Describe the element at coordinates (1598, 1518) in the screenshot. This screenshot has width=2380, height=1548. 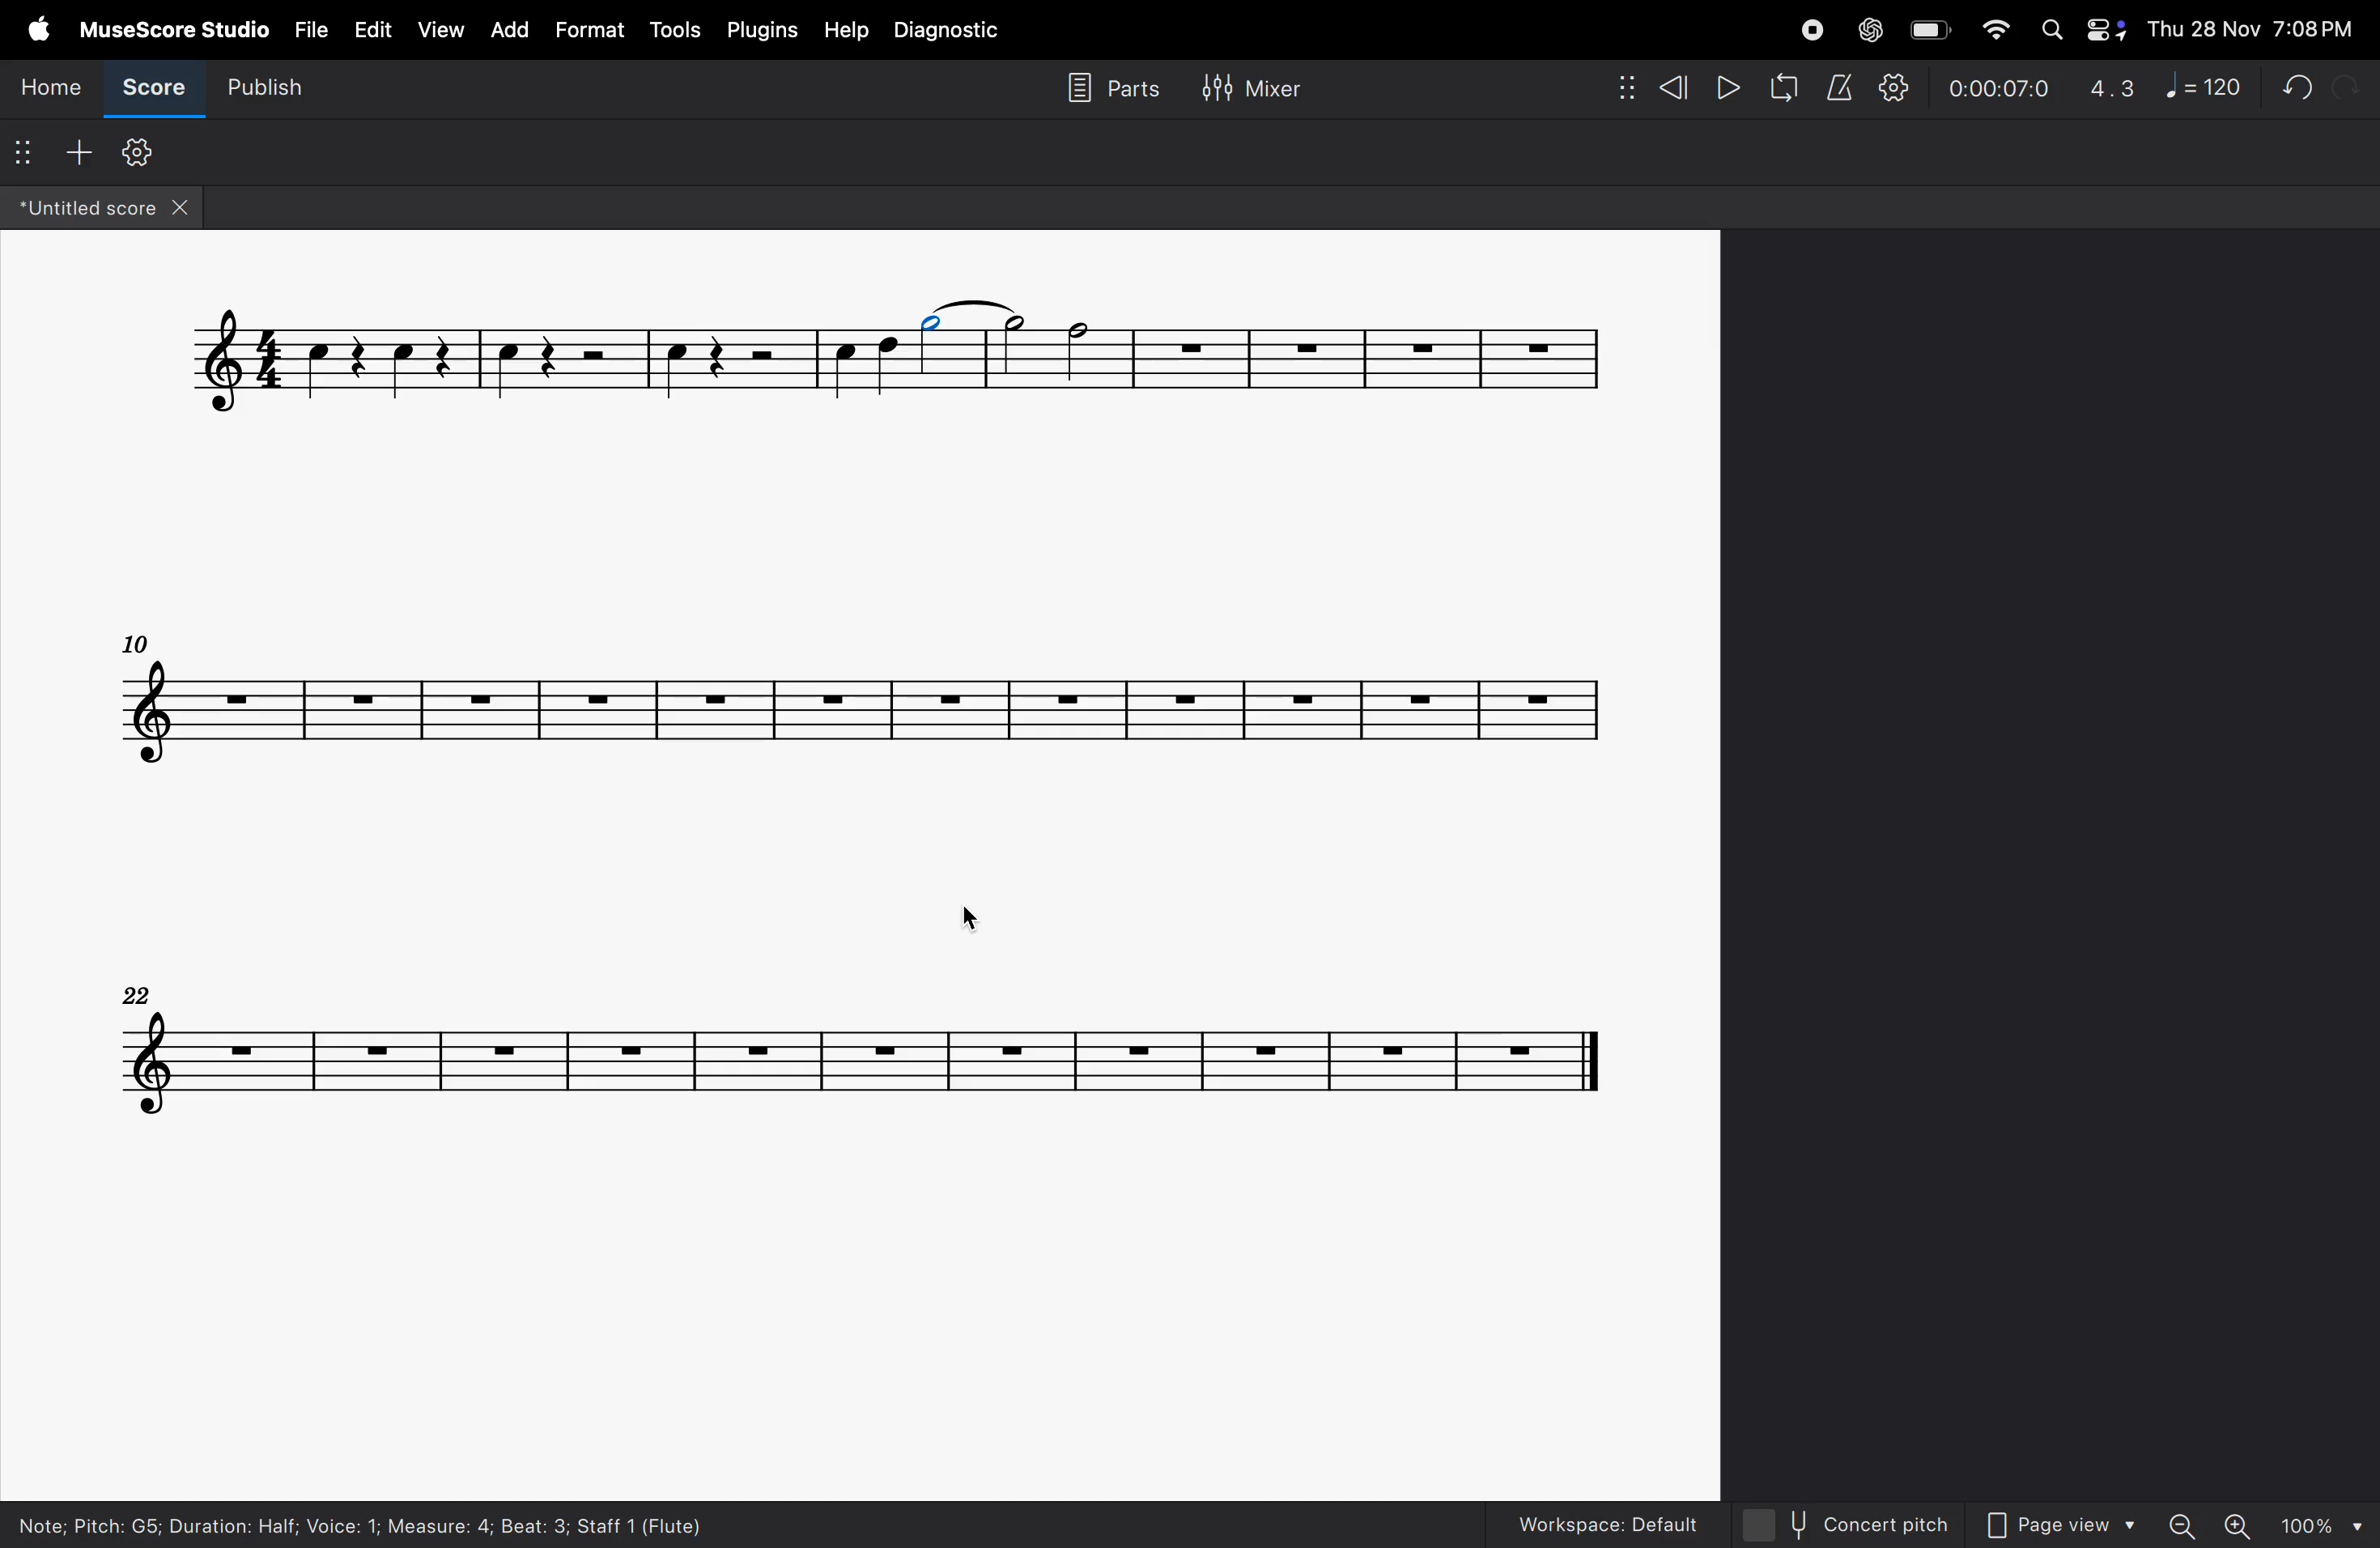
I see `workspaces default` at that location.